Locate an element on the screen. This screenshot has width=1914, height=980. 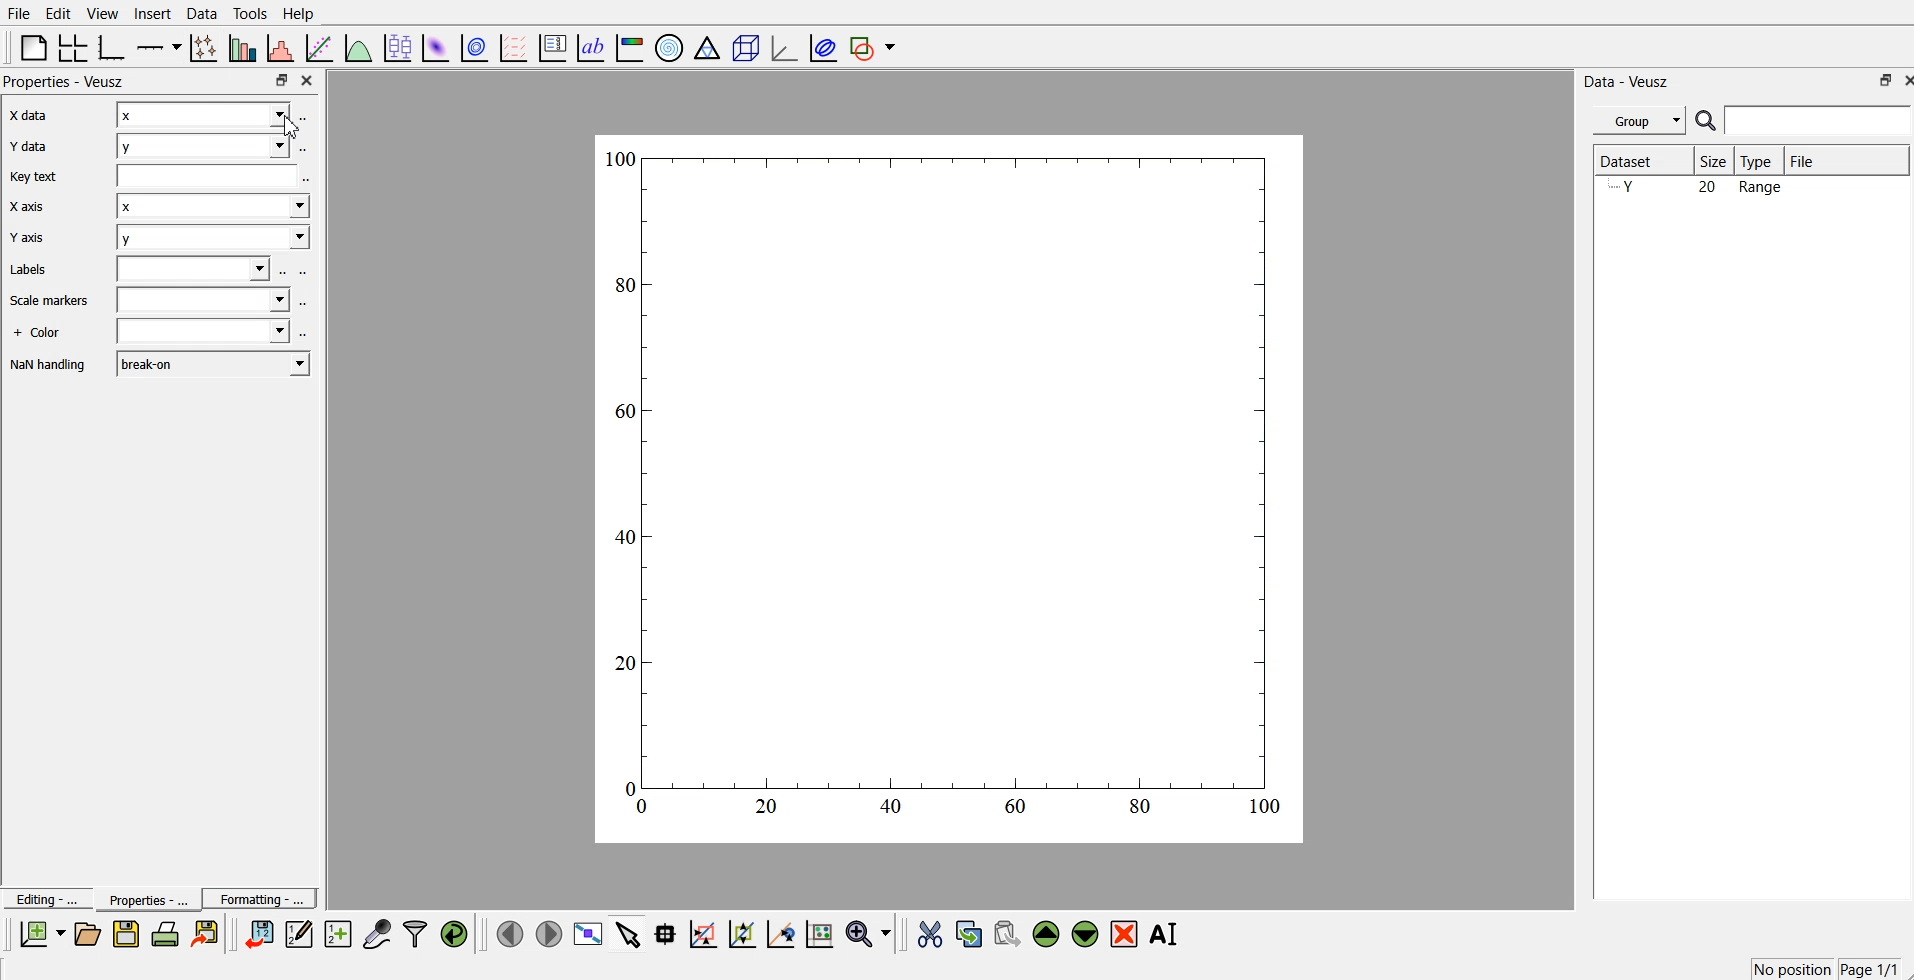
rename the selected widget is located at coordinates (1165, 934).